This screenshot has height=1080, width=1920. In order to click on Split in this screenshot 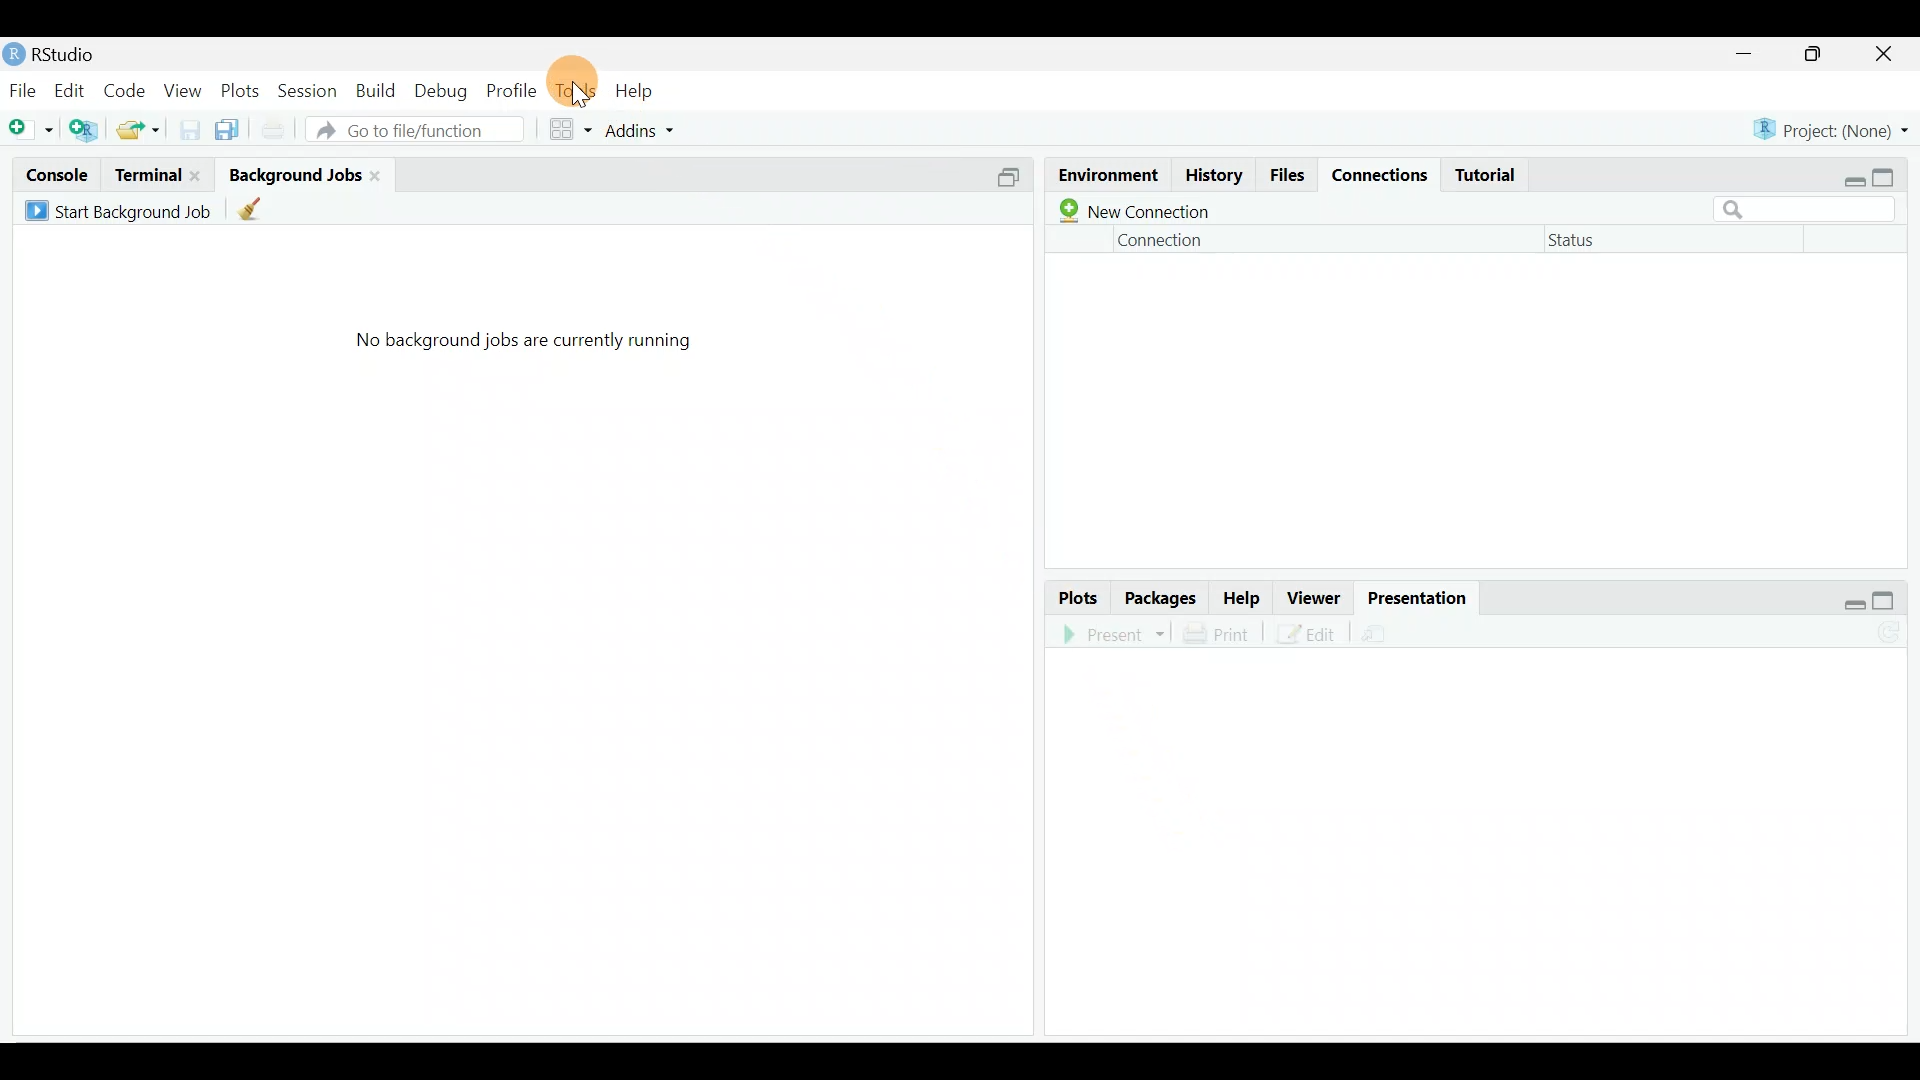, I will do `click(1014, 178)`.